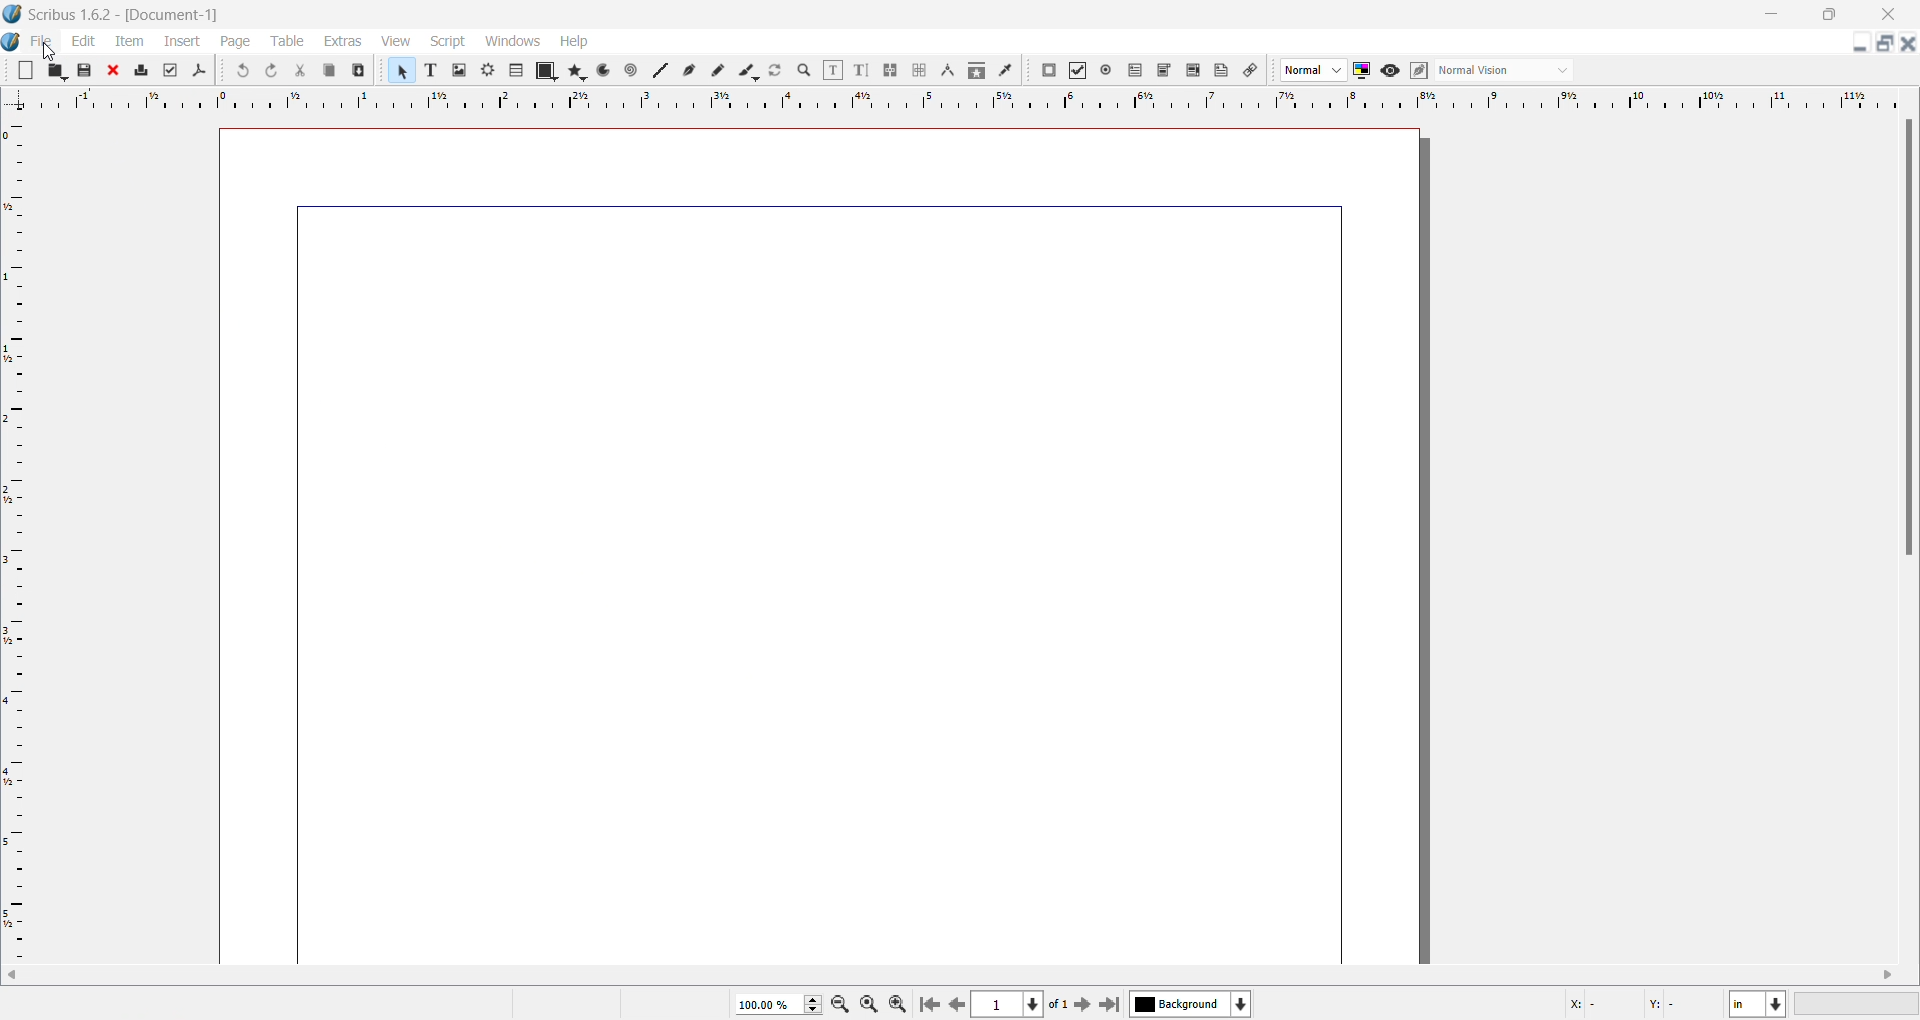 The width and height of the screenshot is (1920, 1020). I want to click on zoom icon, so click(870, 1003).